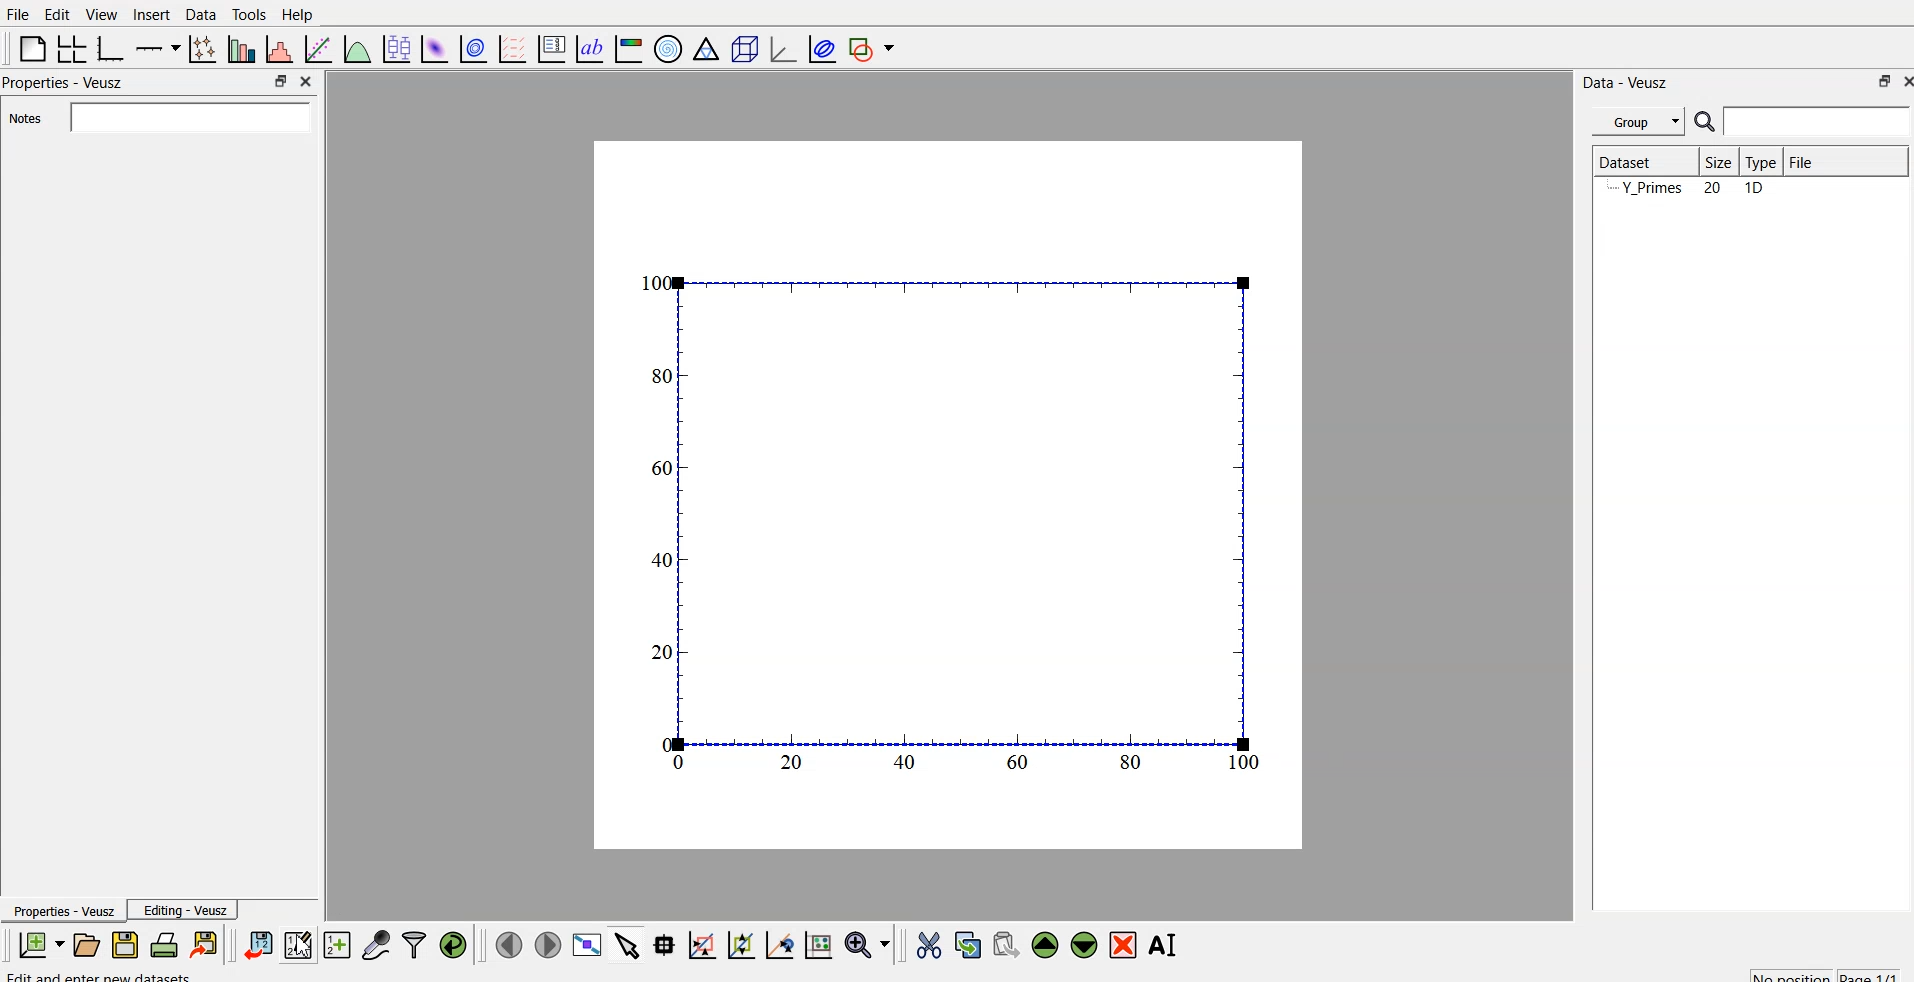 The width and height of the screenshot is (1914, 982). Describe the element at coordinates (85, 944) in the screenshot. I see `open a document` at that location.